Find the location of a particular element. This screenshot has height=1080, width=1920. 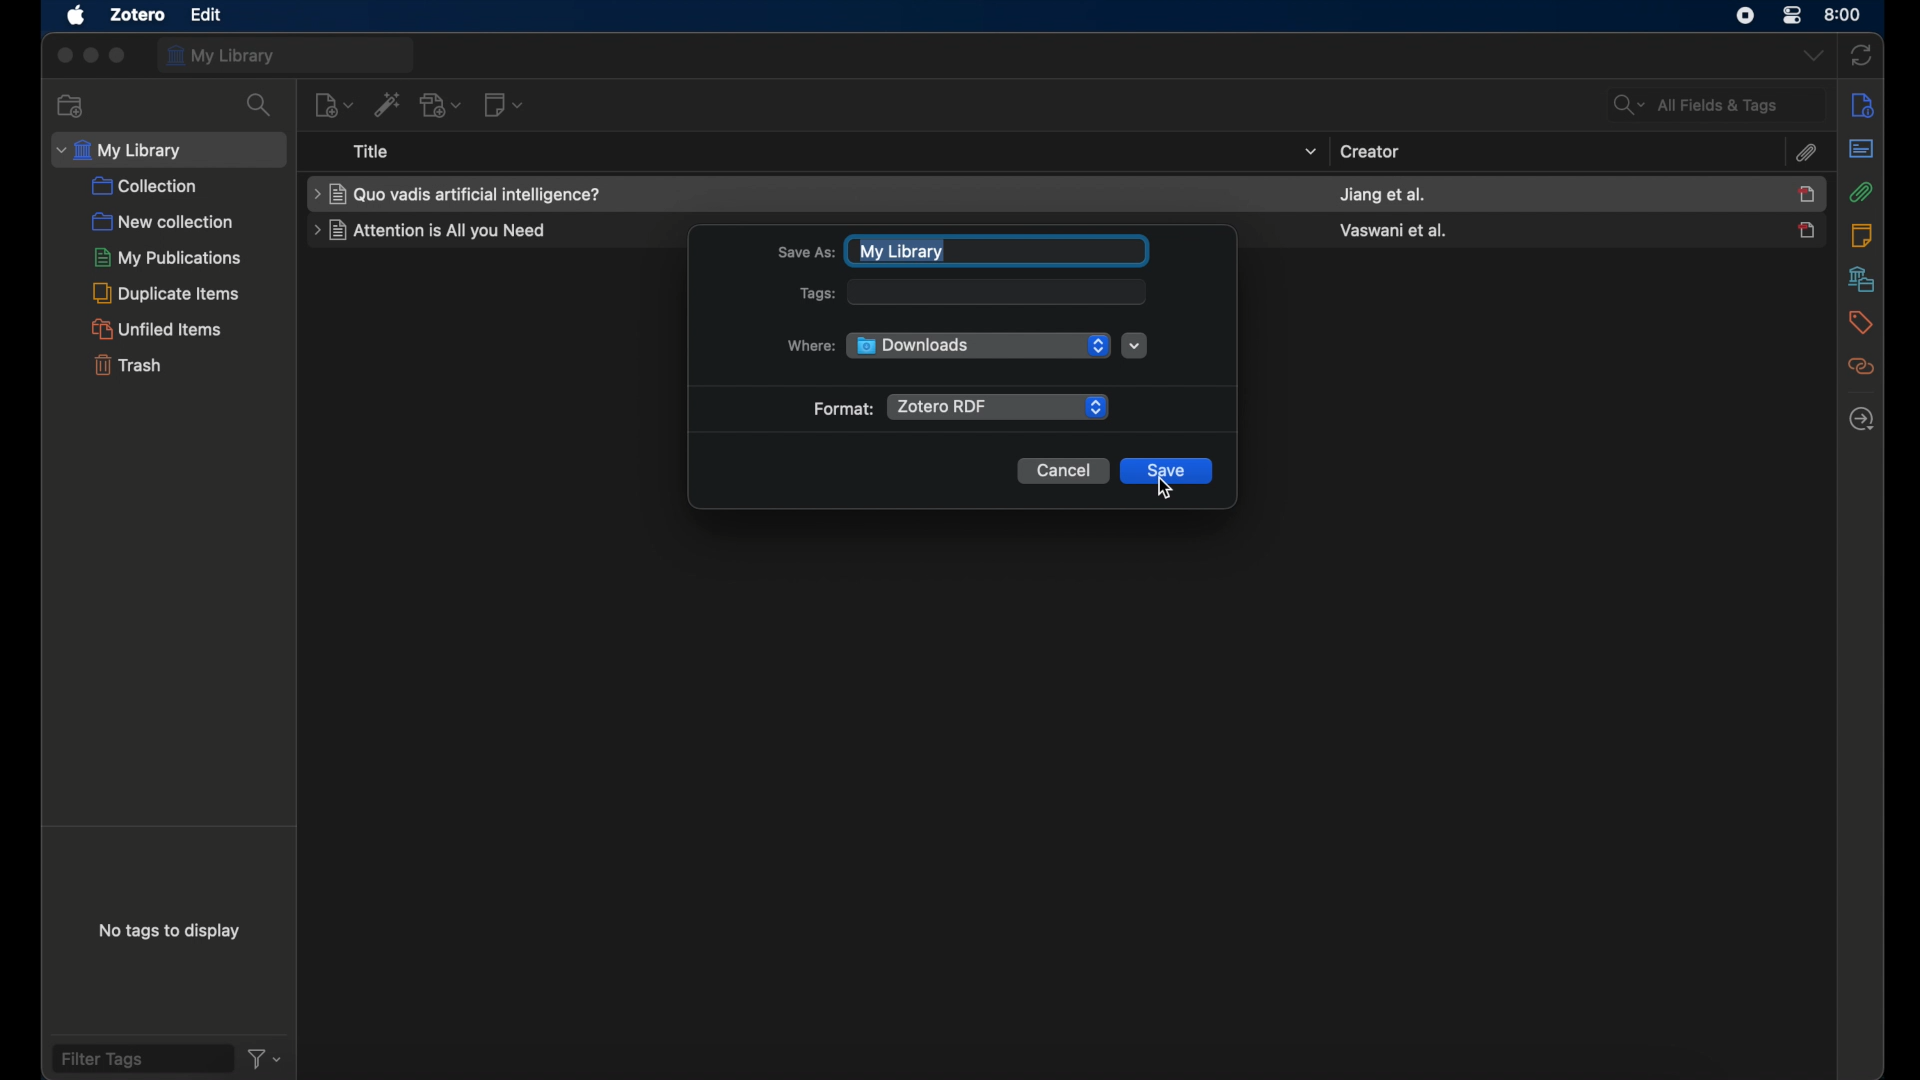

apple icon is located at coordinates (74, 16).